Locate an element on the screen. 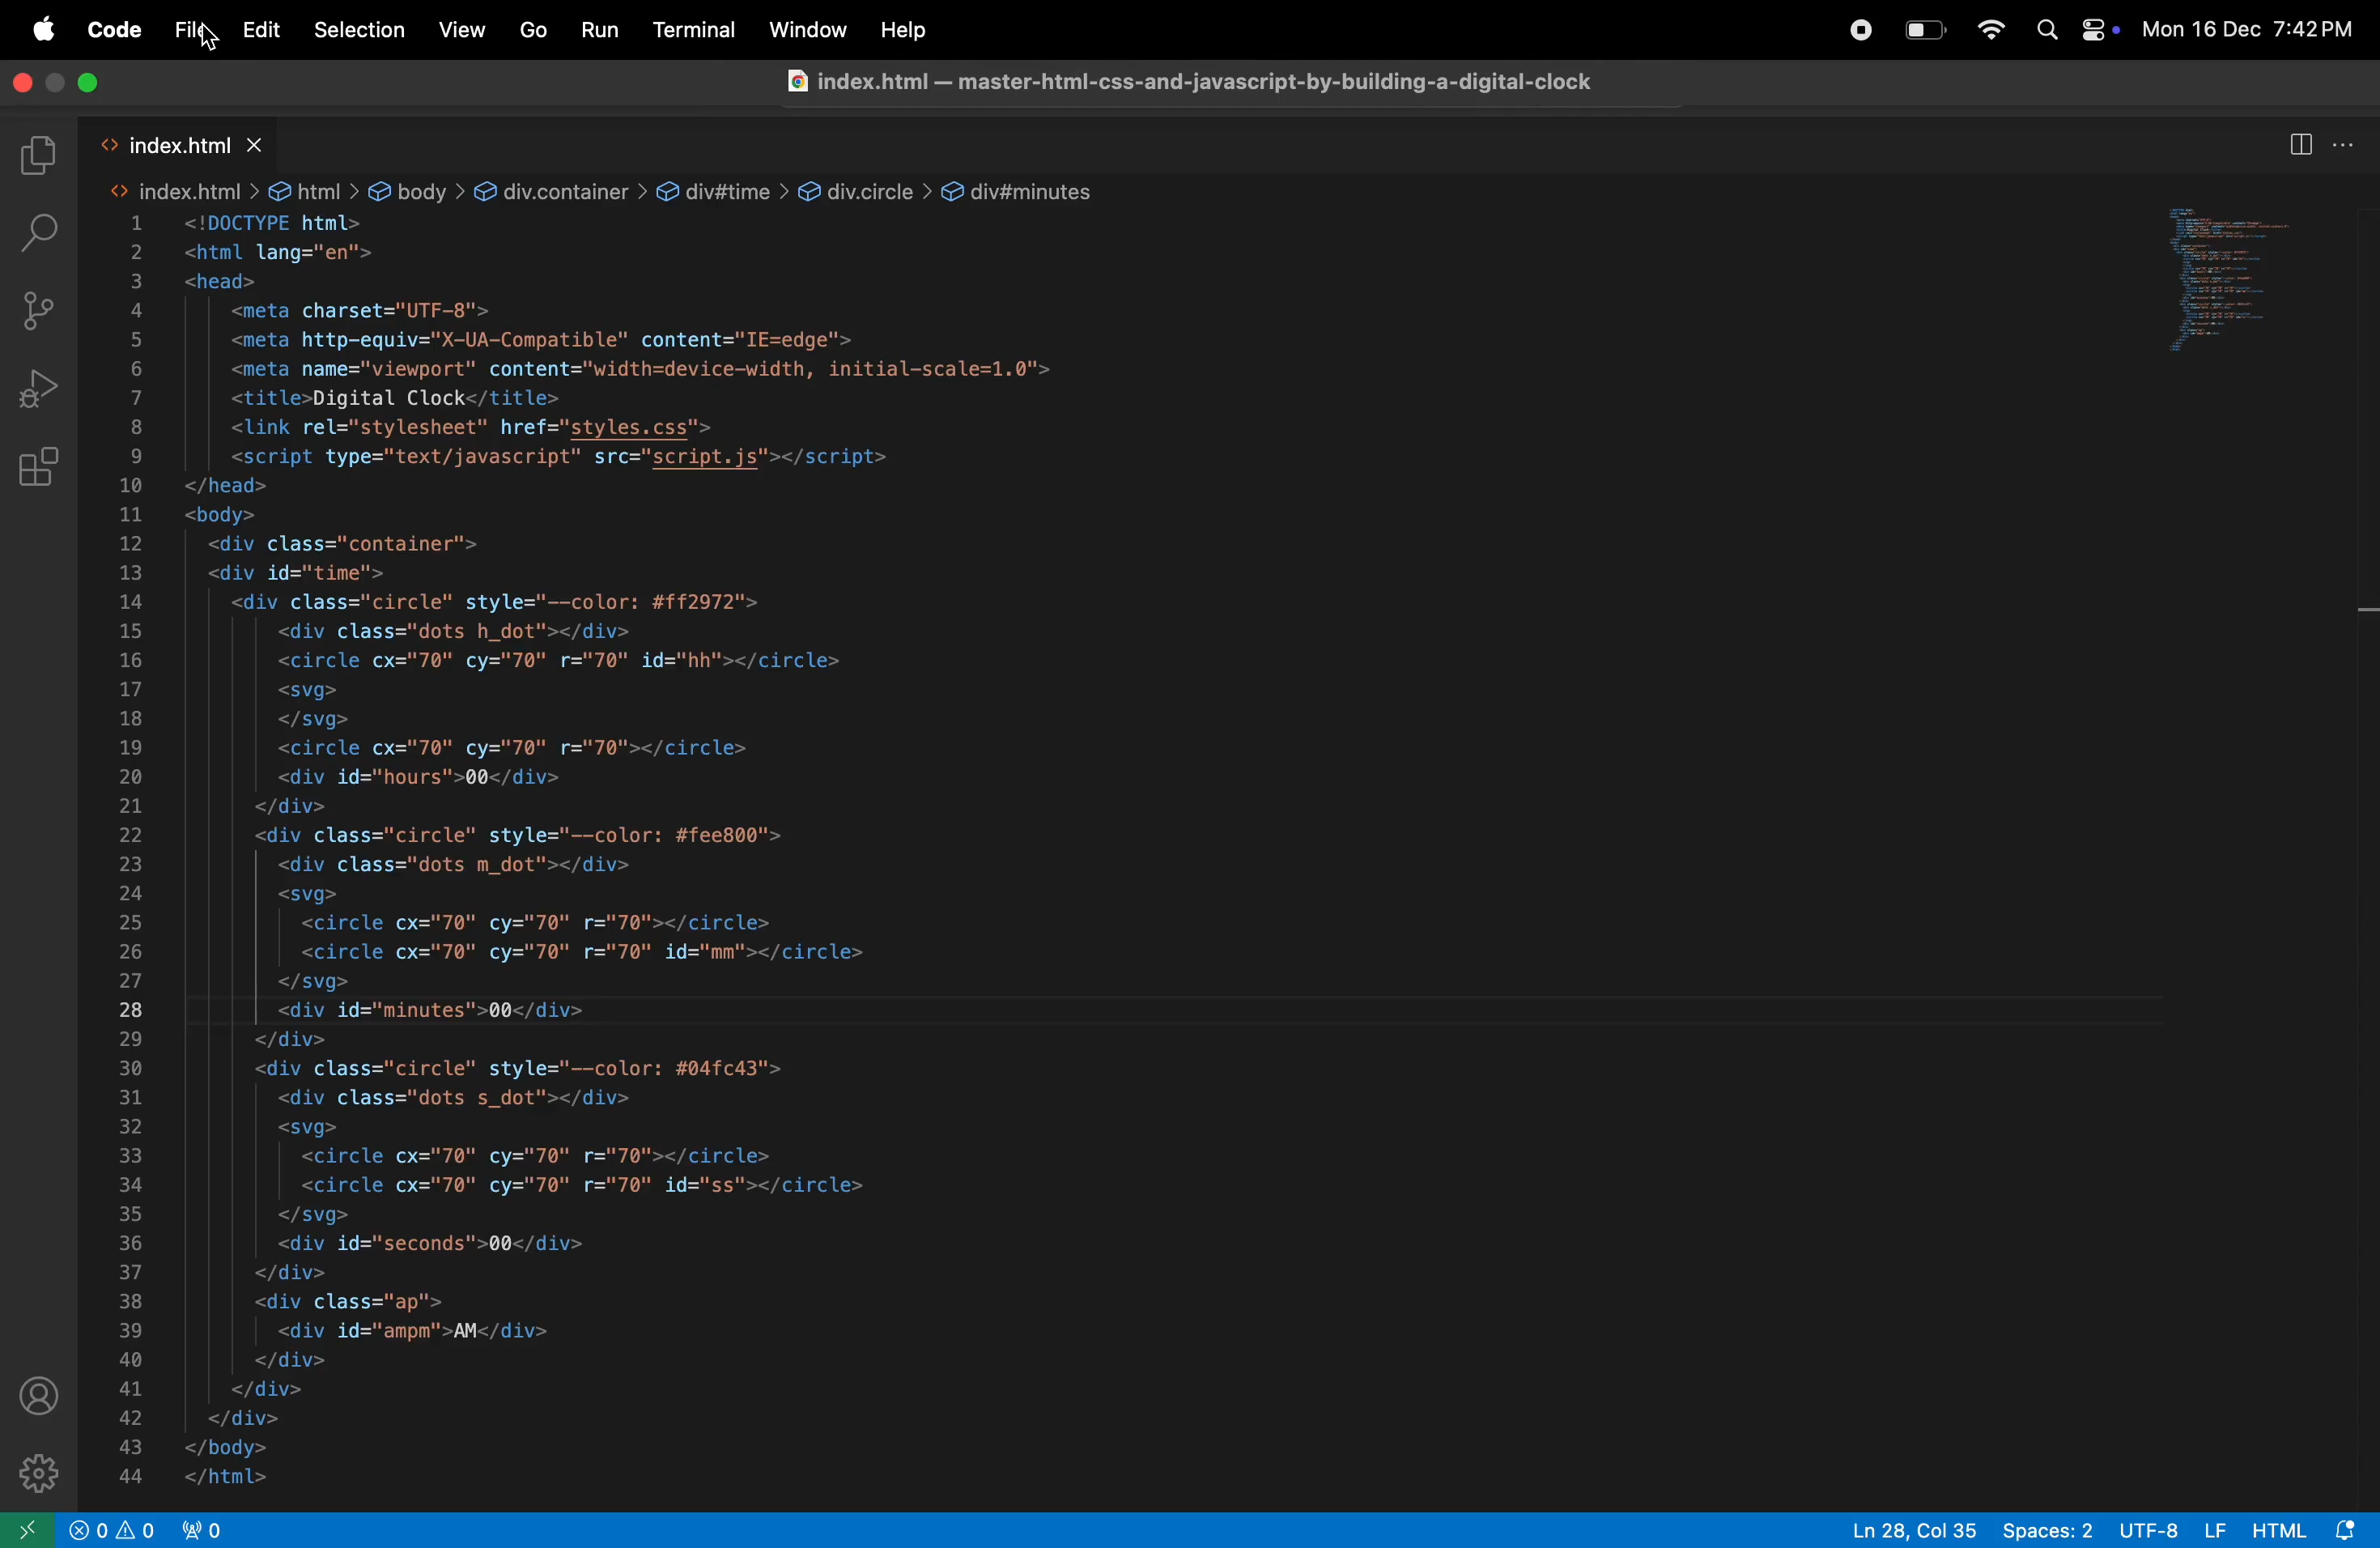  profile is located at coordinates (39, 1399).